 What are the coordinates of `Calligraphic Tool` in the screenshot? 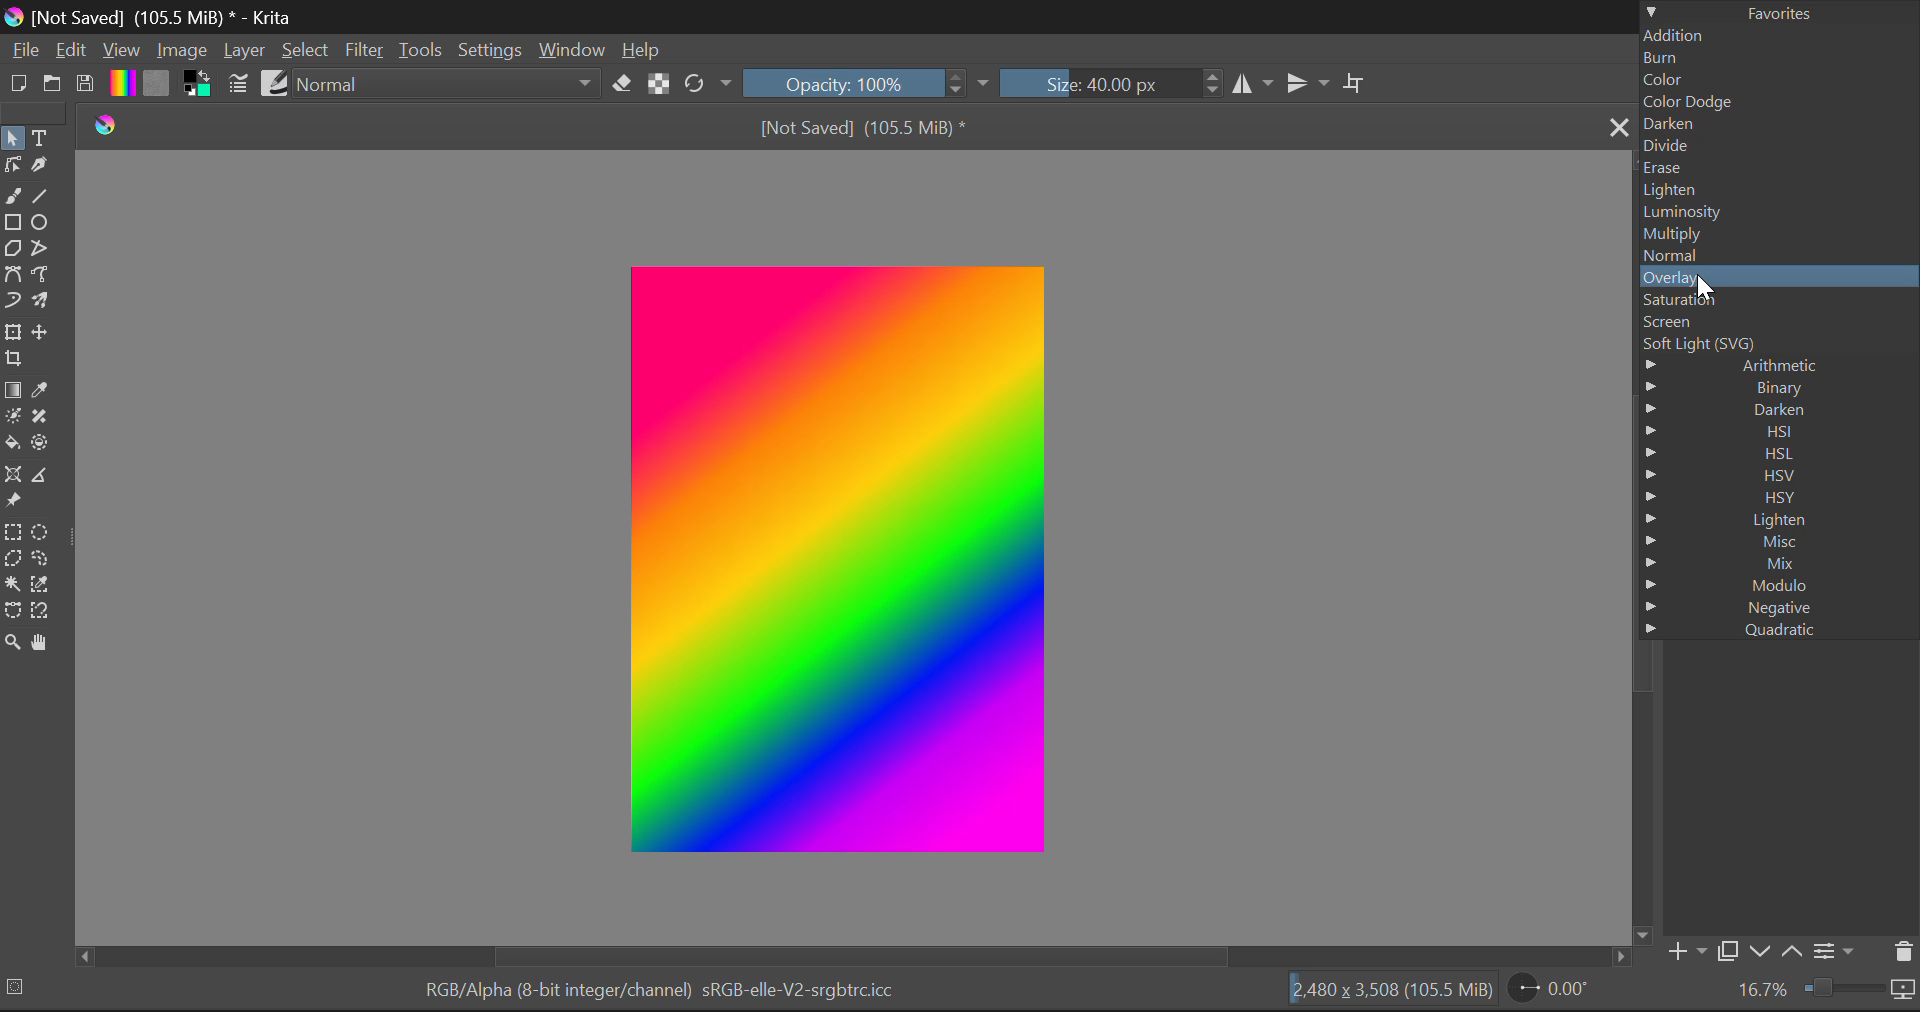 It's located at (46, 165).